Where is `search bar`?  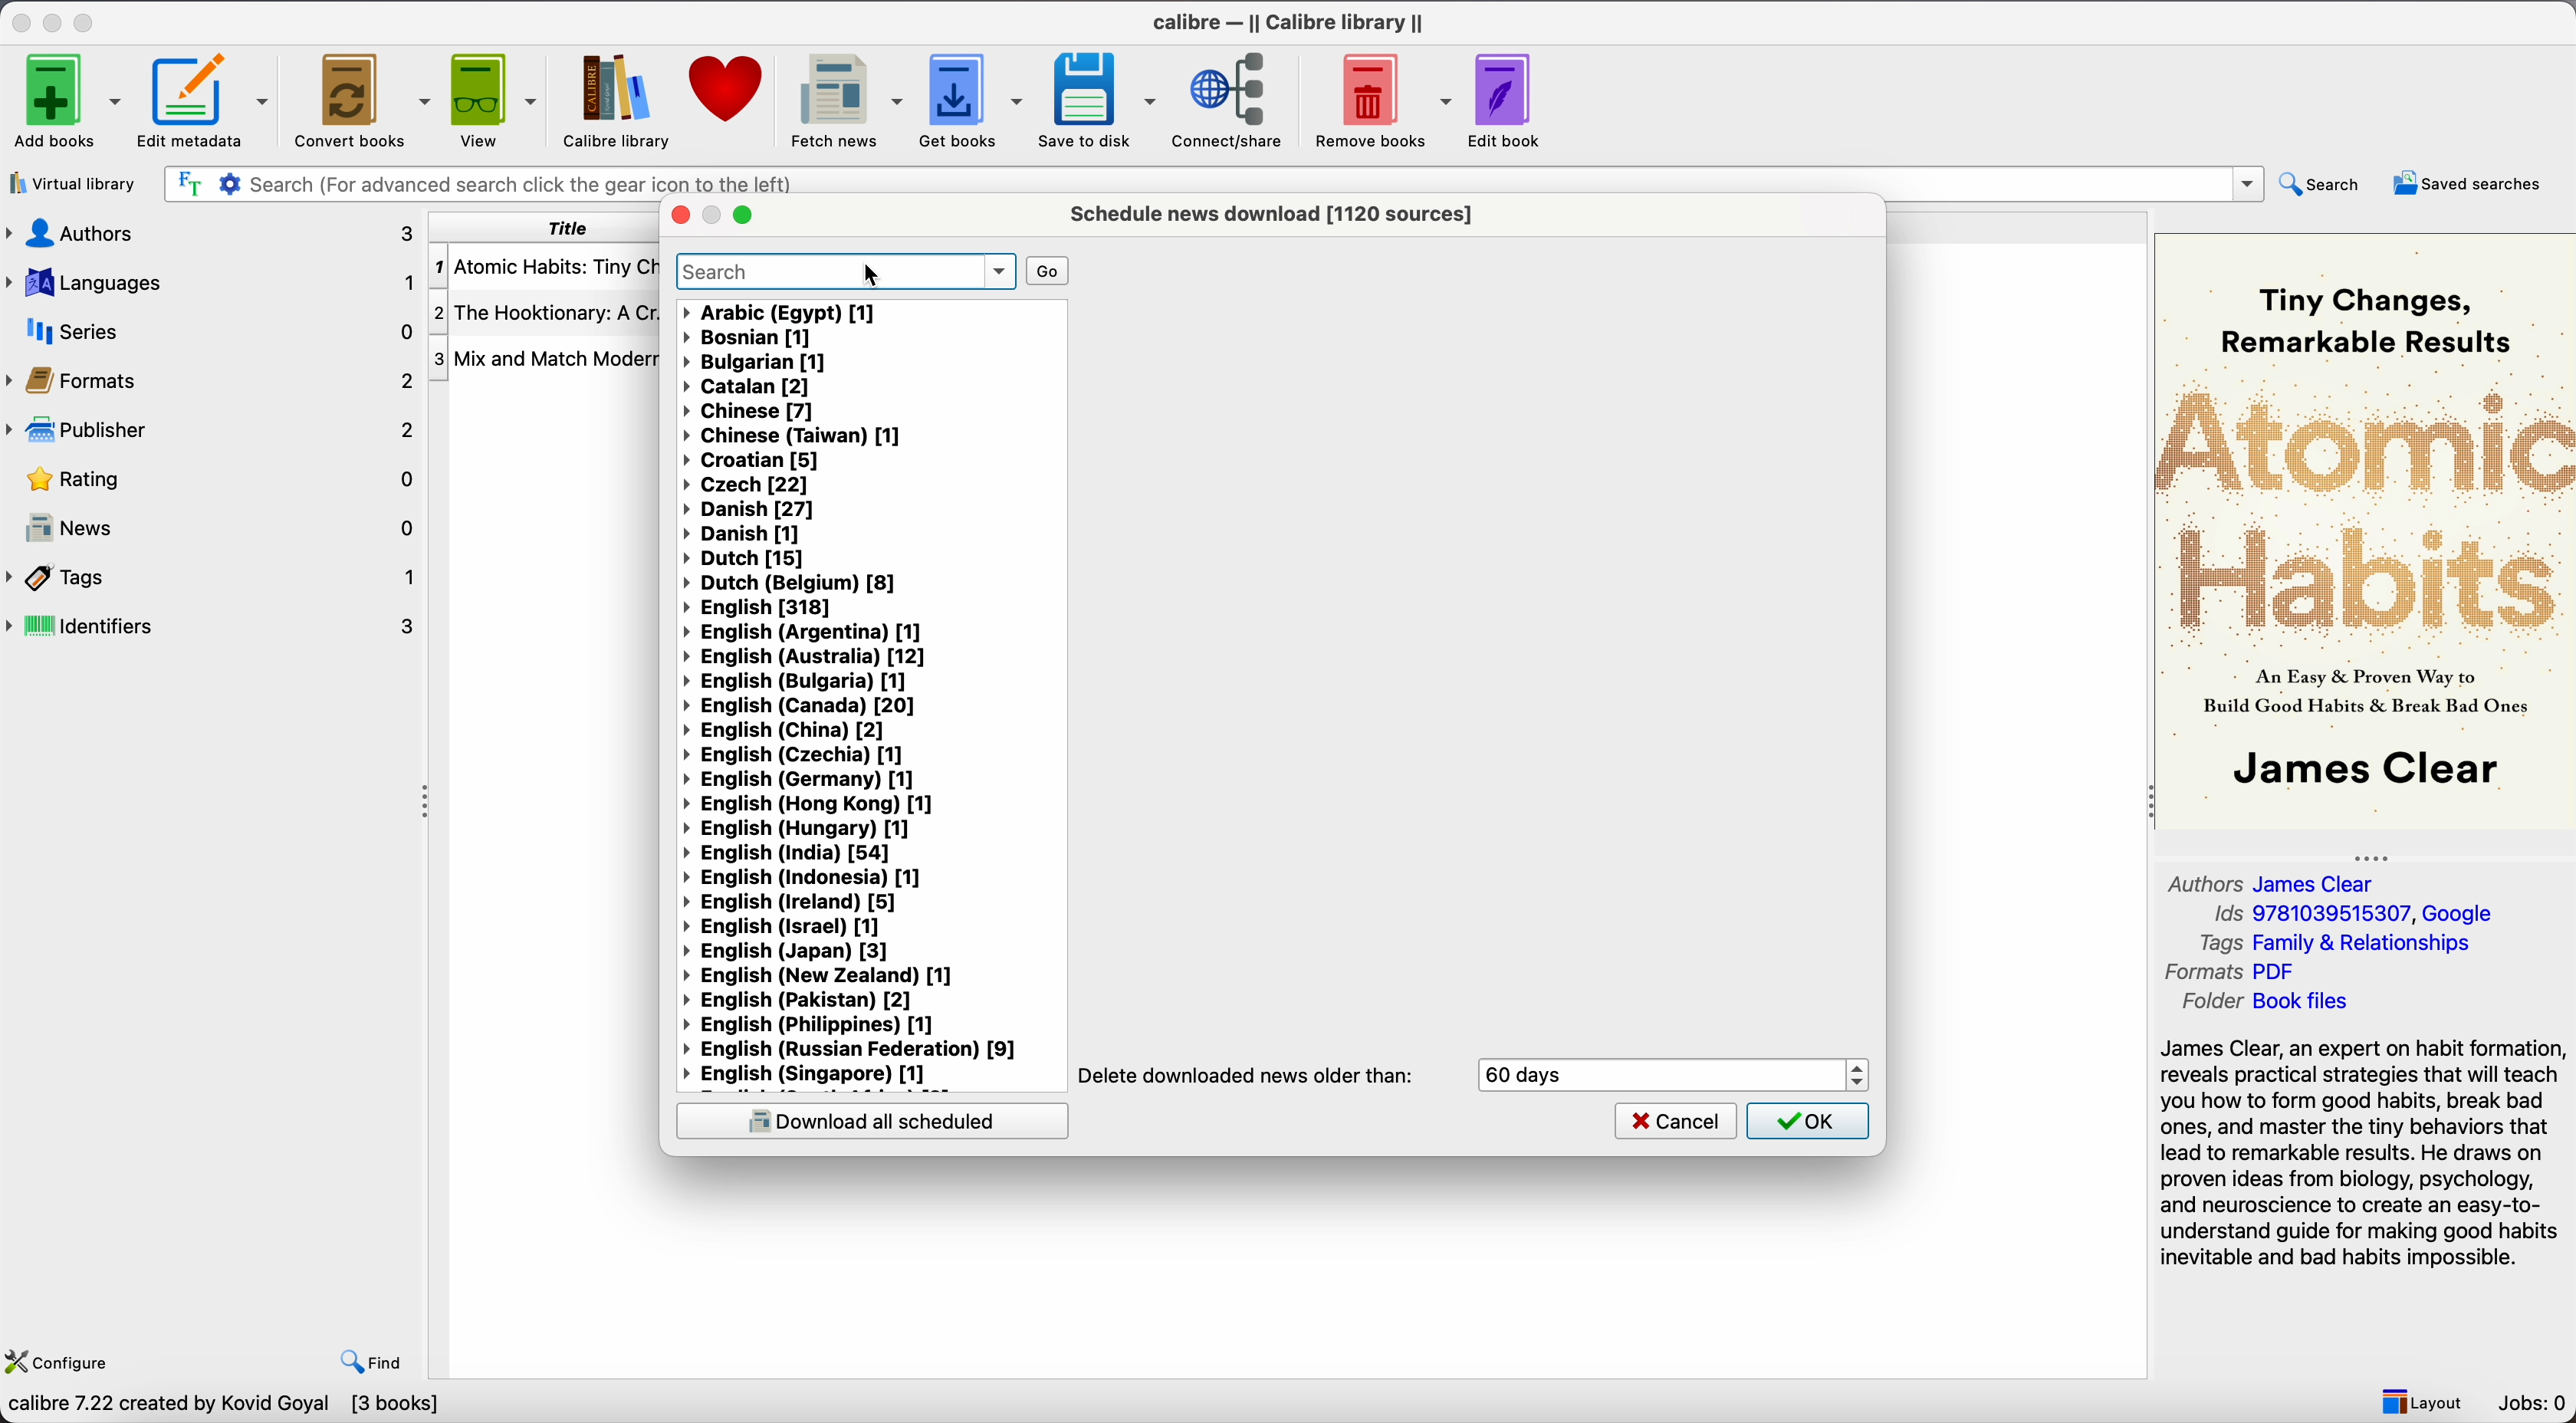
search bar is located at coordinates (845, 271).